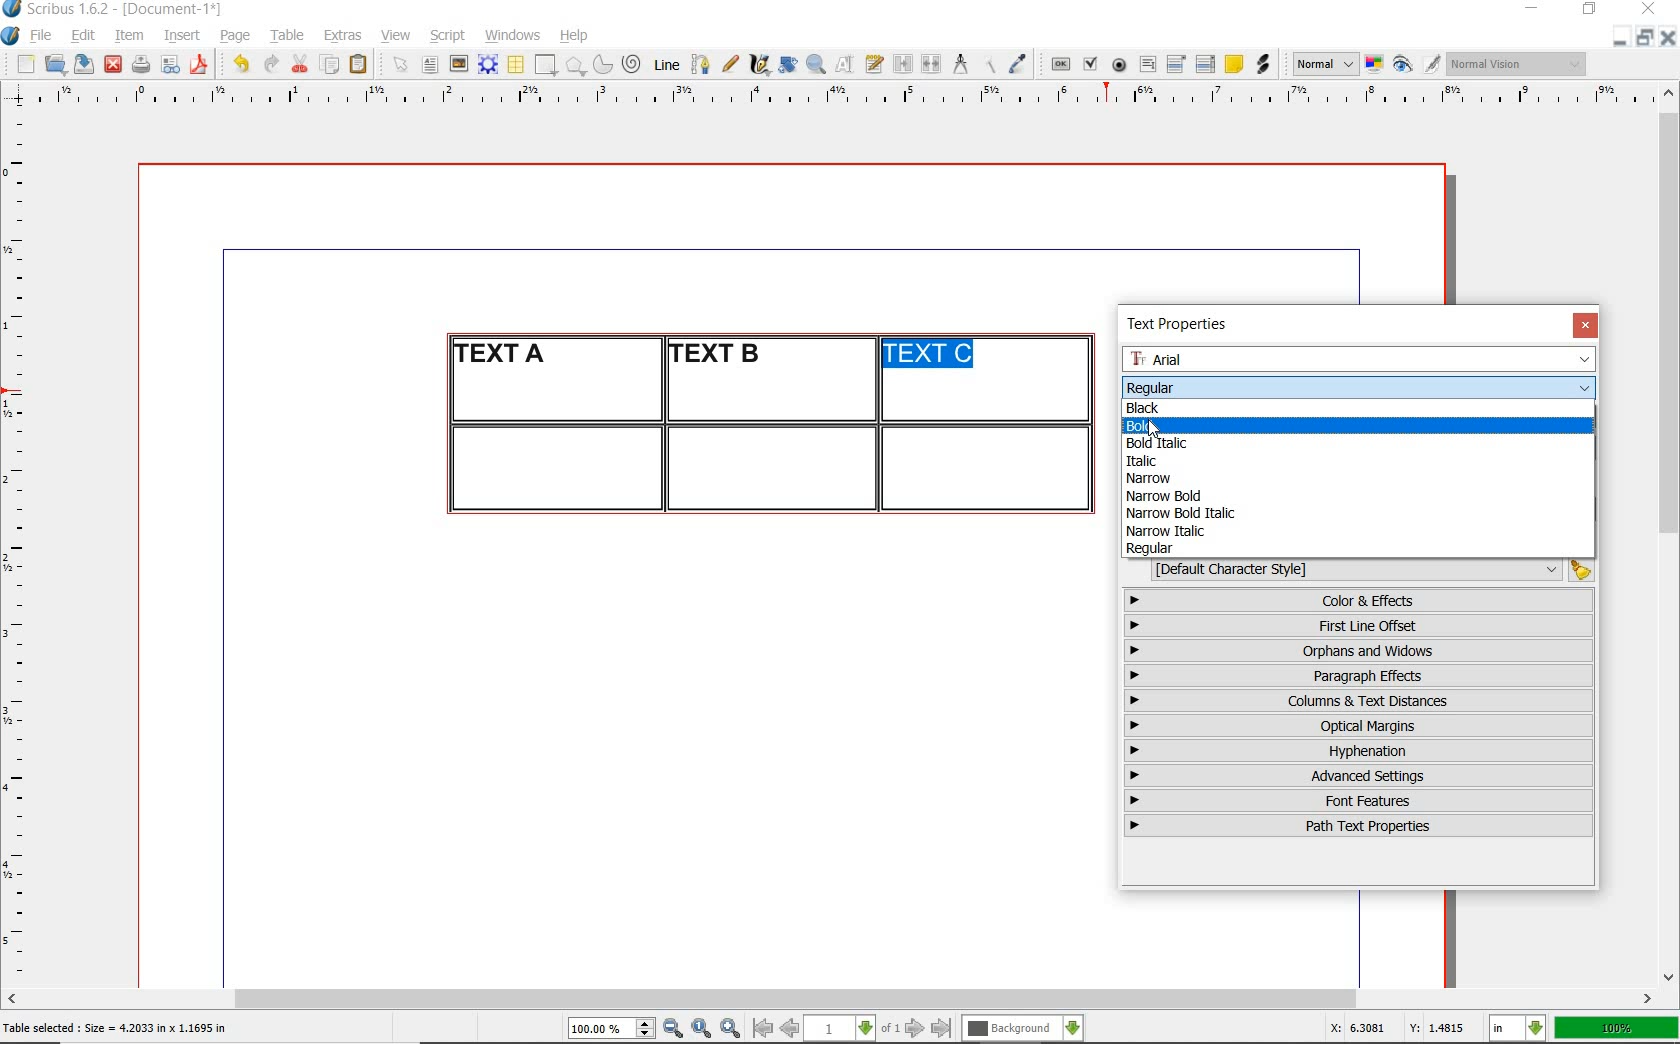  I want to click on preflight verifier, so click(171, 66).